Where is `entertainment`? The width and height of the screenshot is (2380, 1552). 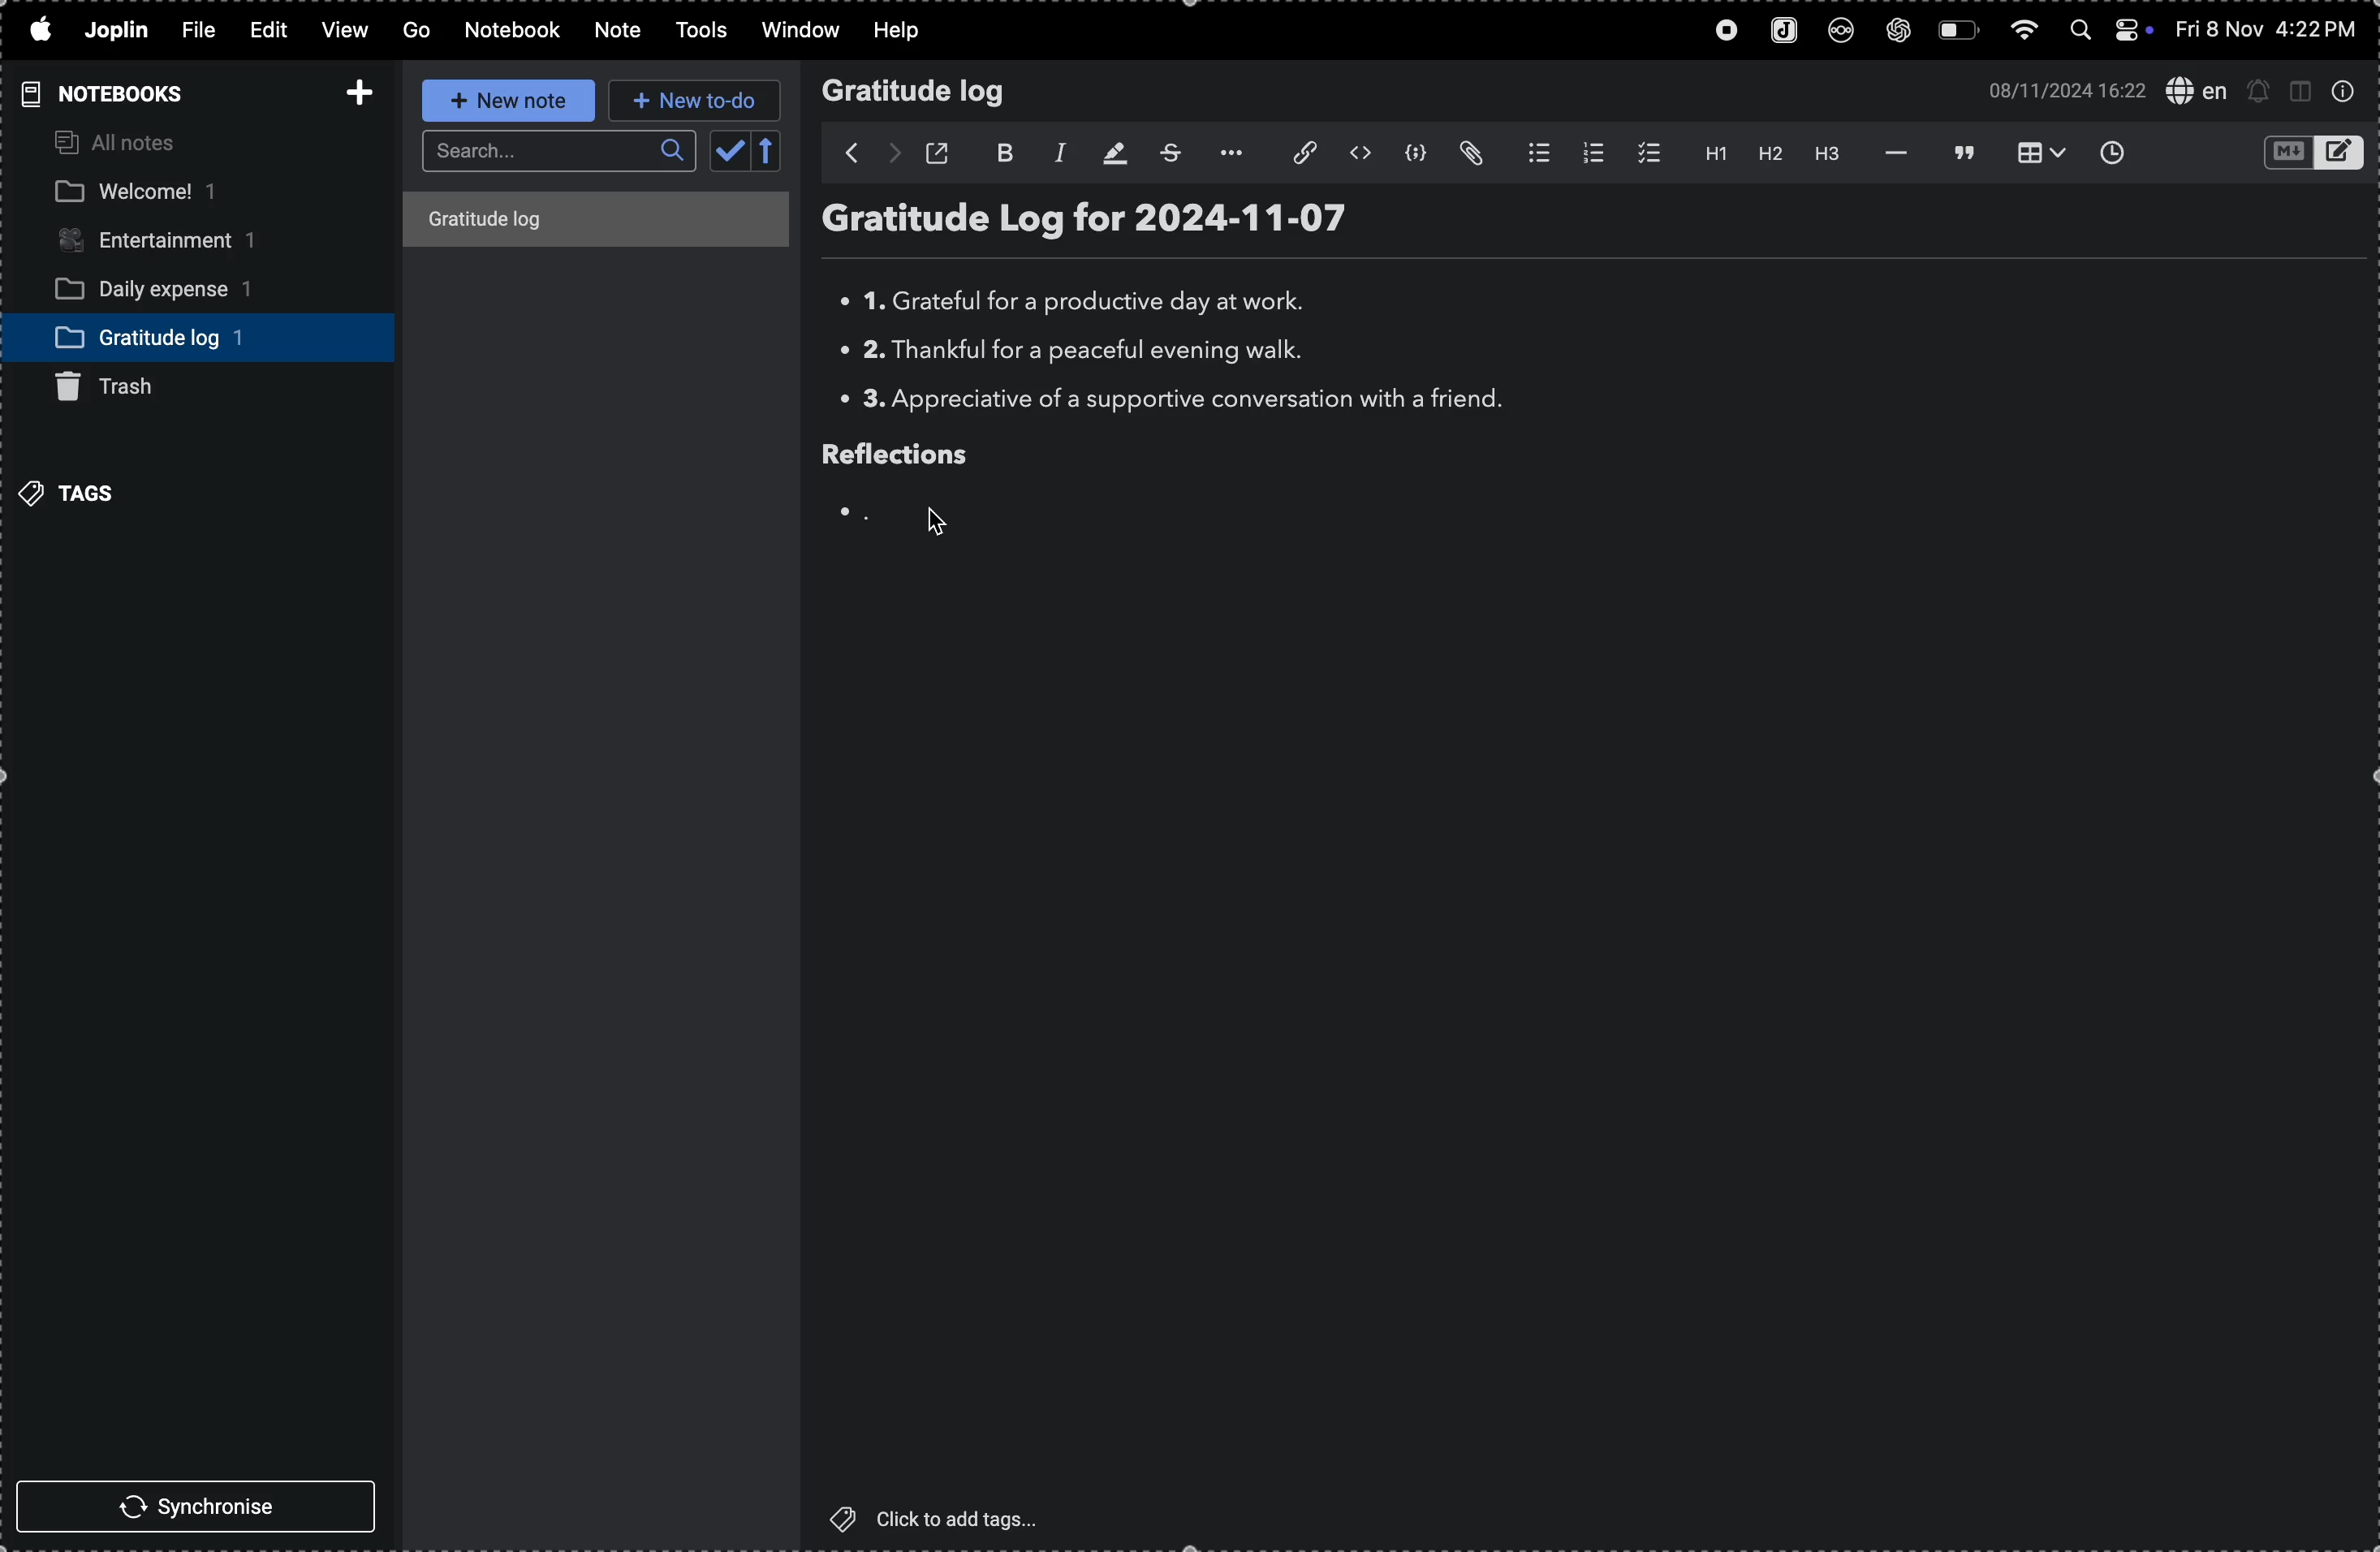
entertainment is located at coordinates (169, 243).